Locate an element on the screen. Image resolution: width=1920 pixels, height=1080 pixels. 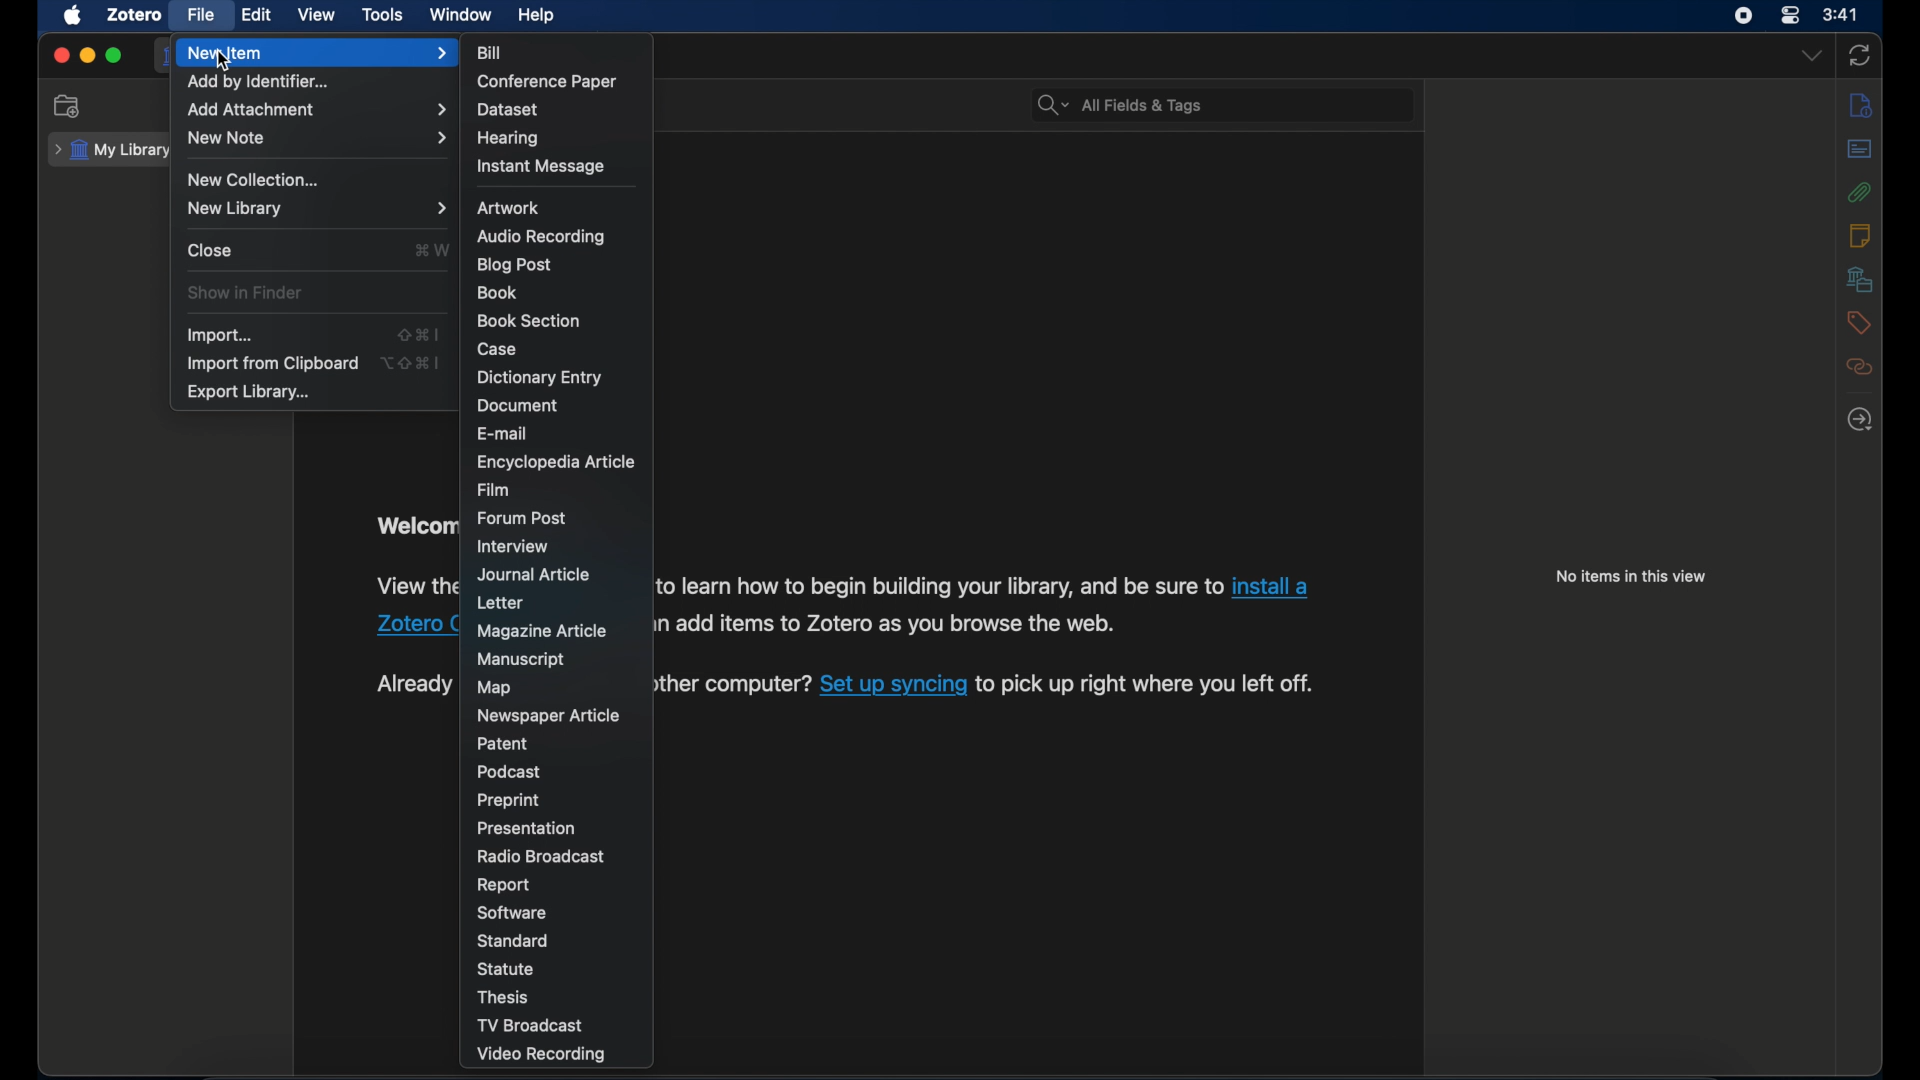
blog post is located at coordinates (516, 266).